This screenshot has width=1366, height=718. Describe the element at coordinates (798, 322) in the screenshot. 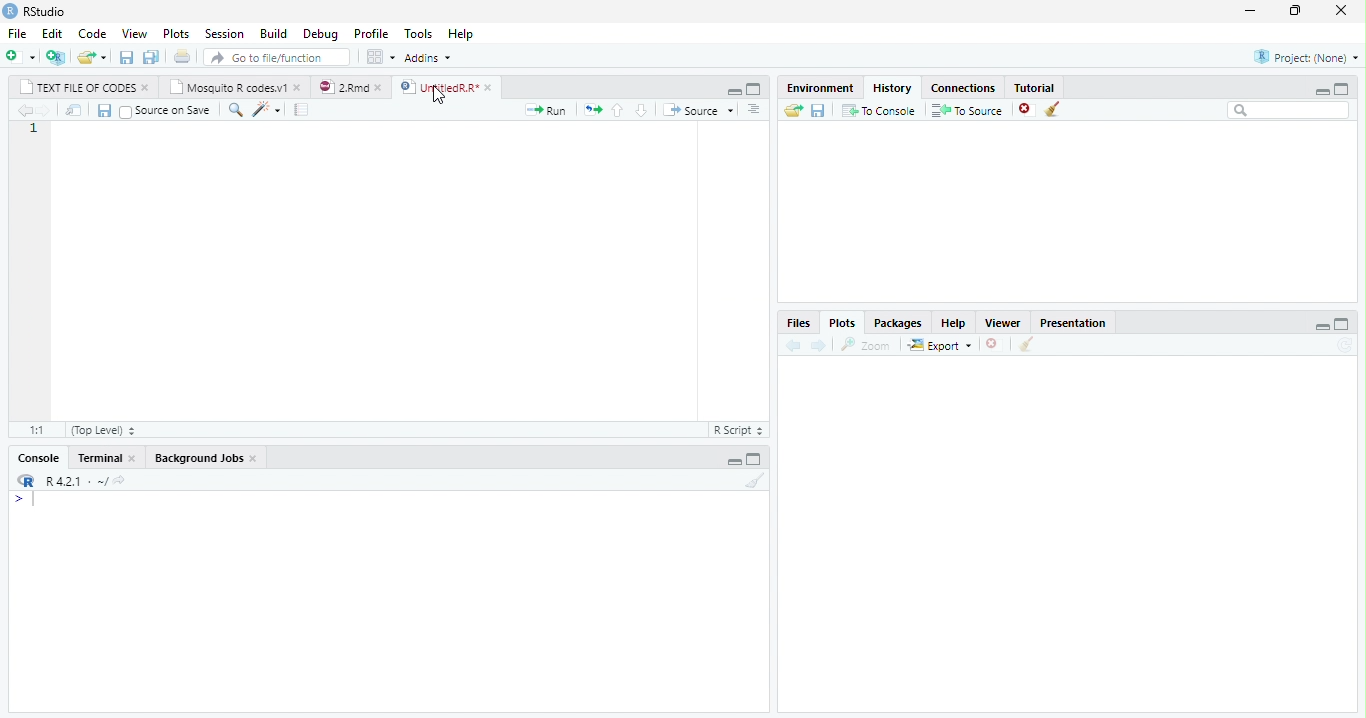

I see `files` at that location.